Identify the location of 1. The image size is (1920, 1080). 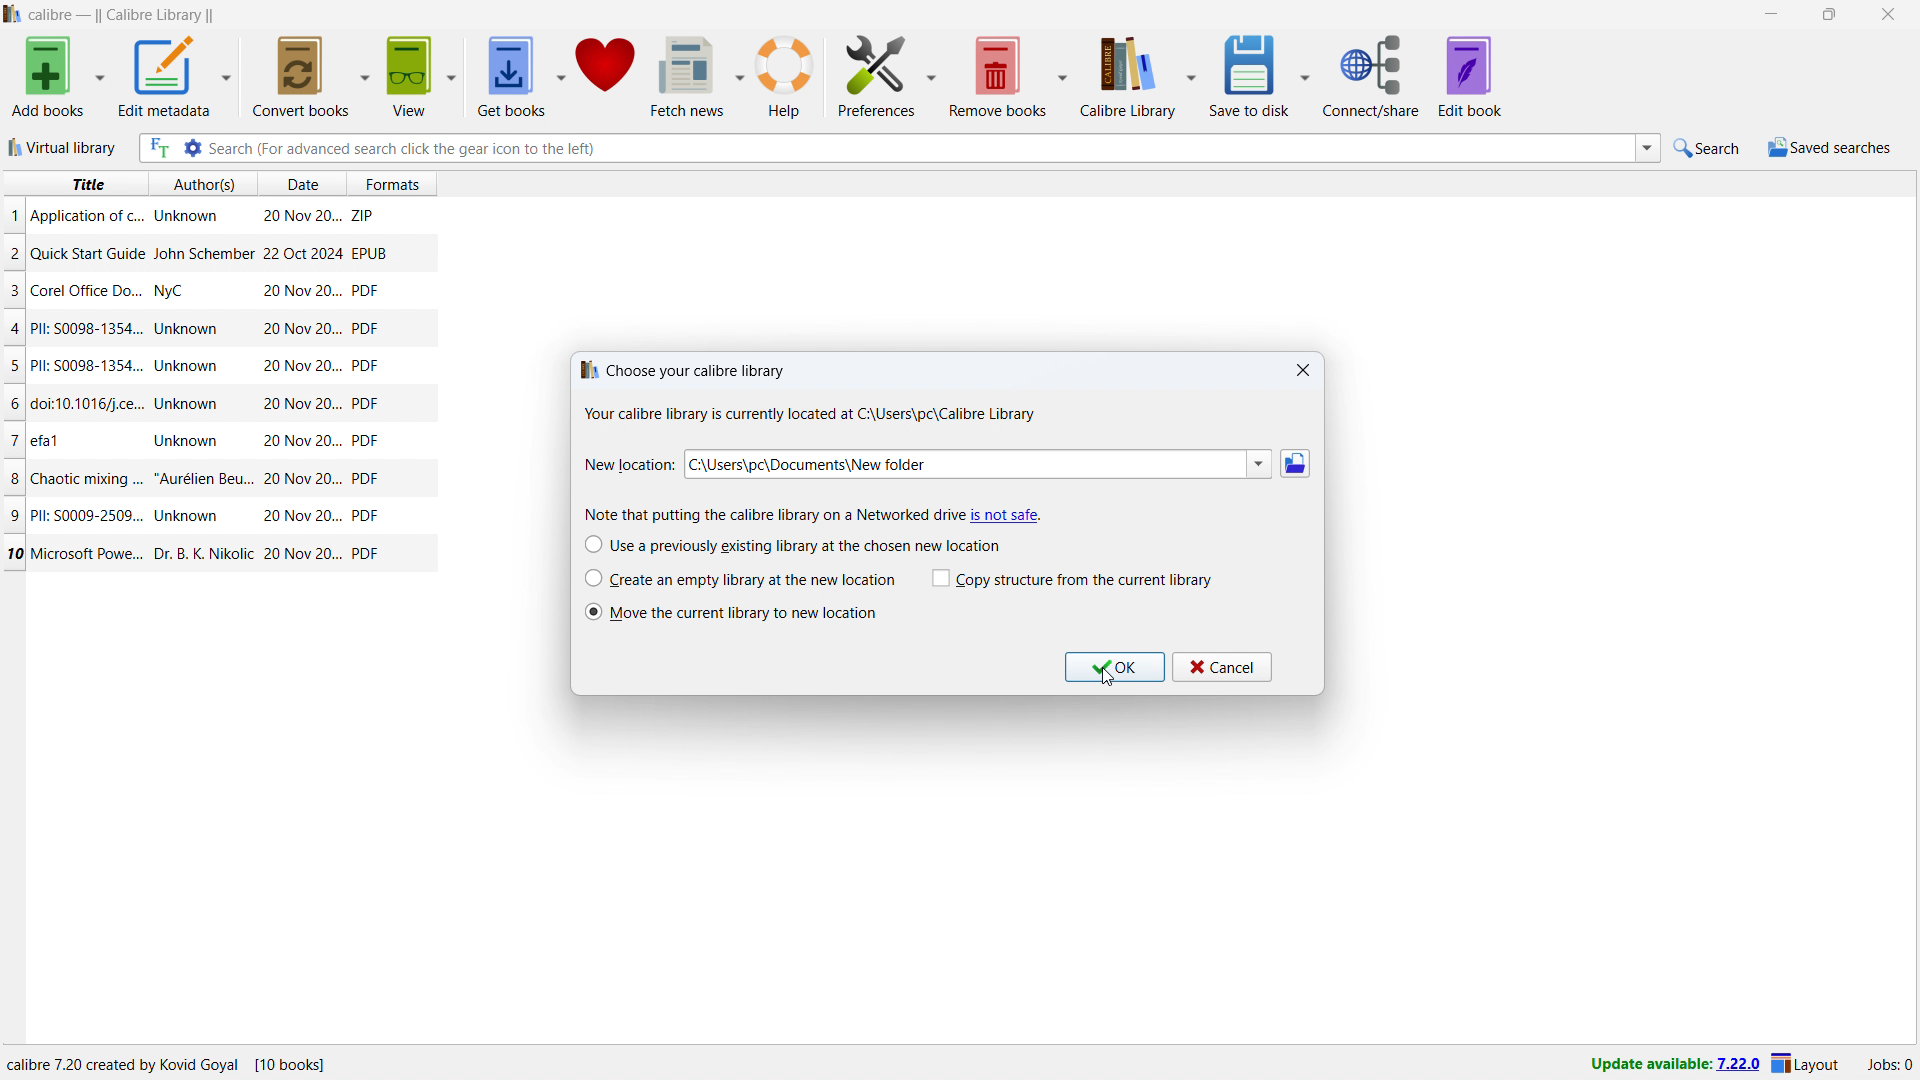
(14, 215).